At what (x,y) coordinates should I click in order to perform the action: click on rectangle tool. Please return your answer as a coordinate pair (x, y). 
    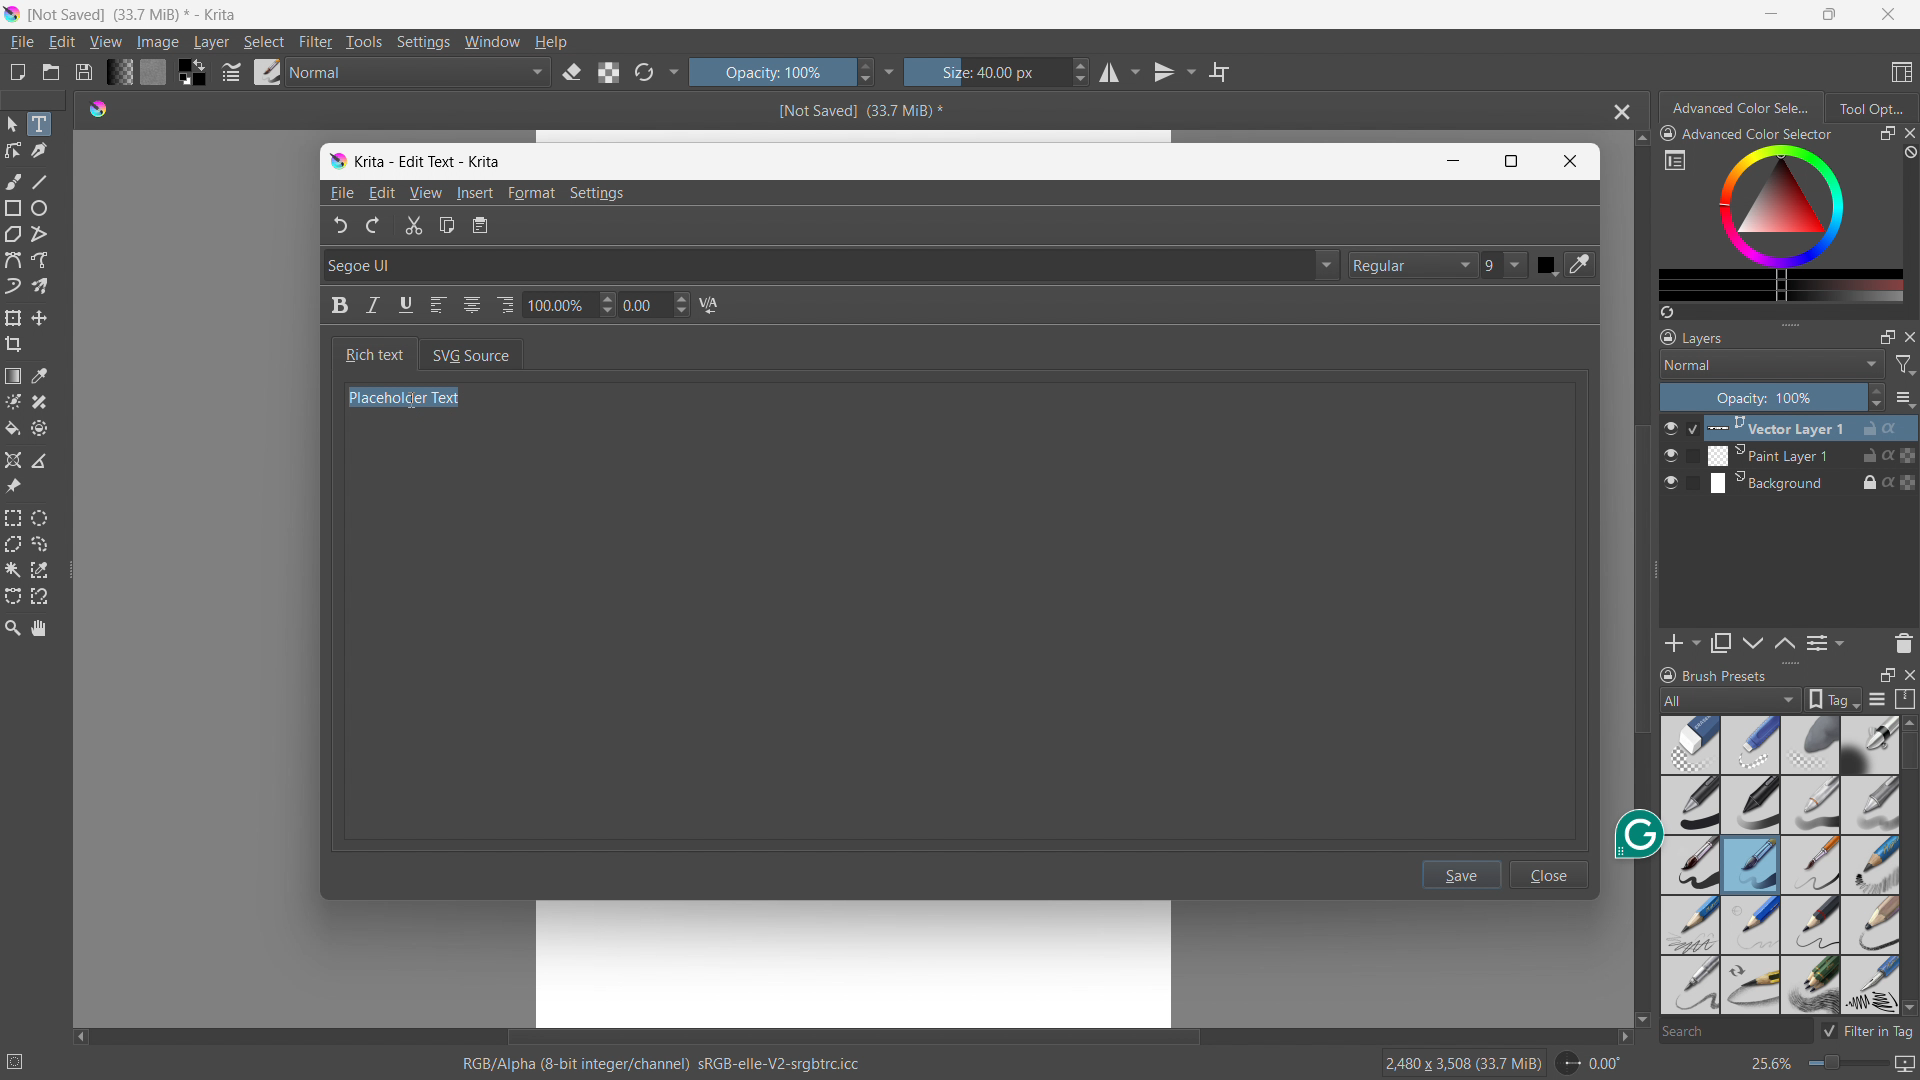
    Looking at the image, I should click on (14, 208).